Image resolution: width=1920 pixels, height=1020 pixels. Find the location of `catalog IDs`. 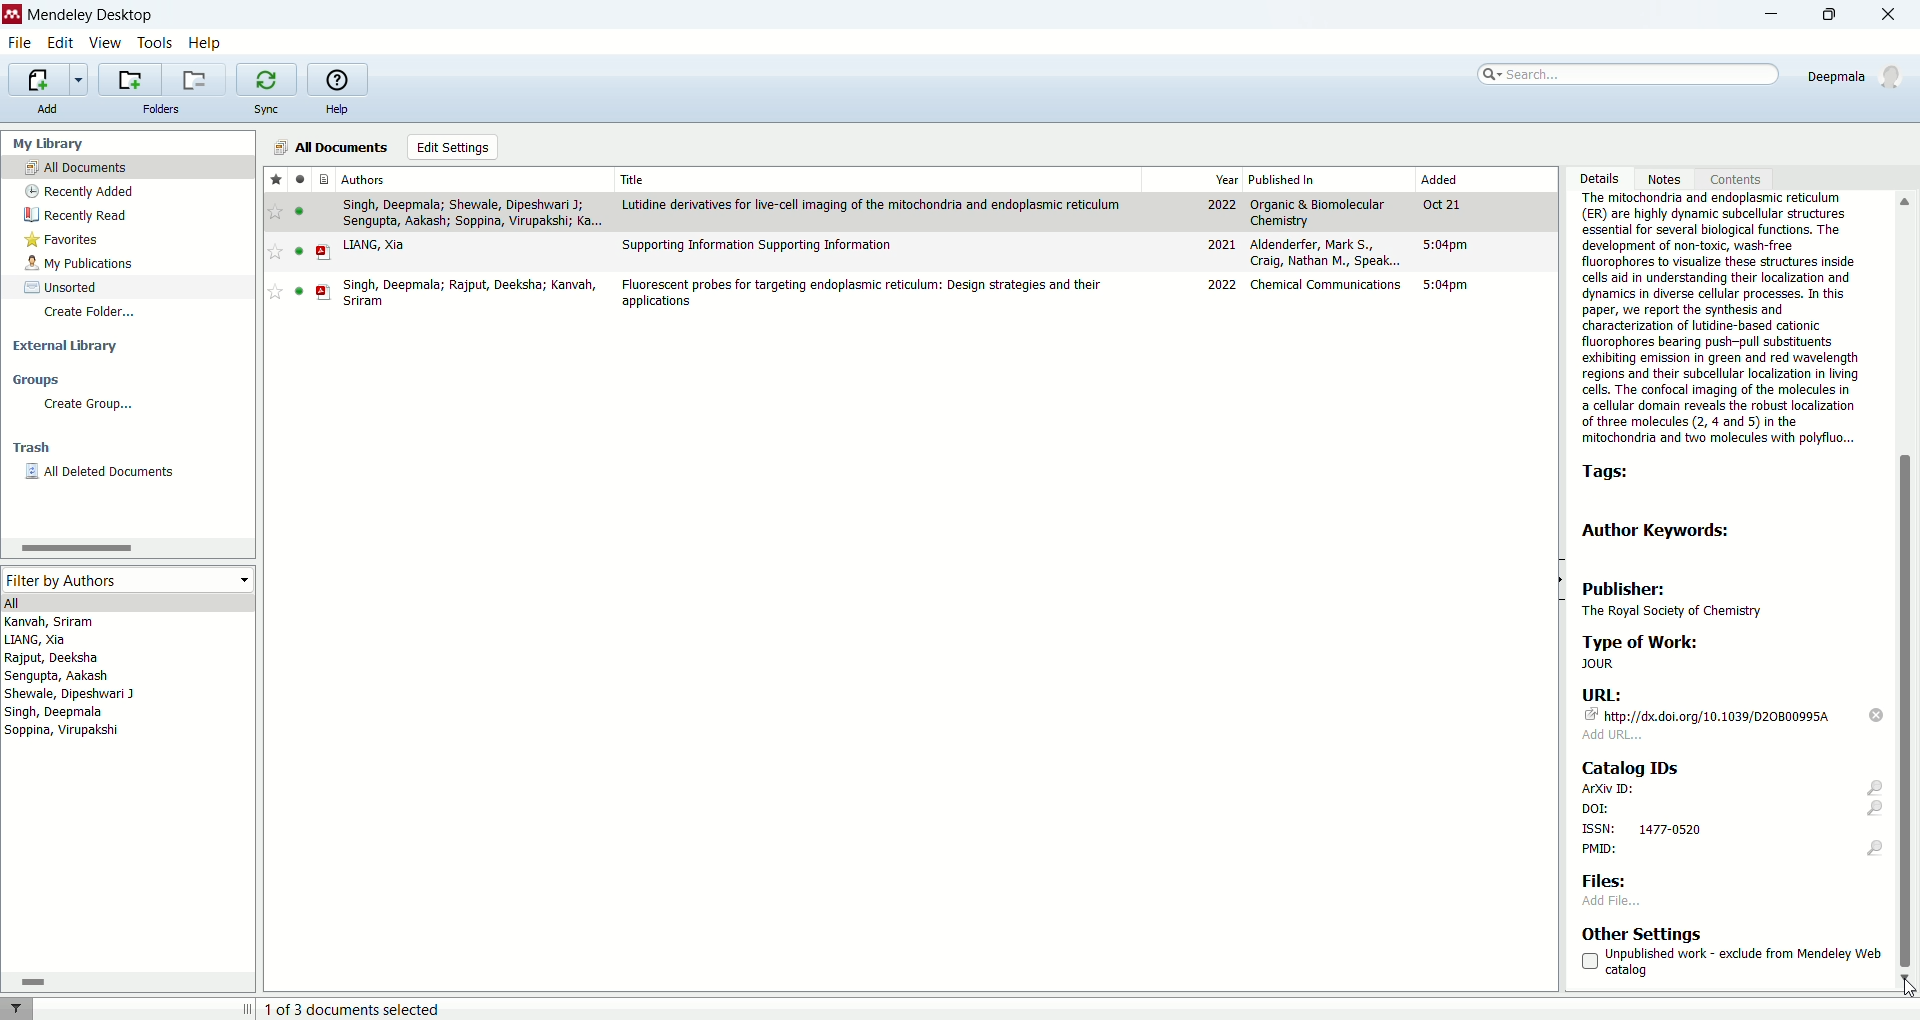

catalog IDs is located at coordinates (1628, 766).